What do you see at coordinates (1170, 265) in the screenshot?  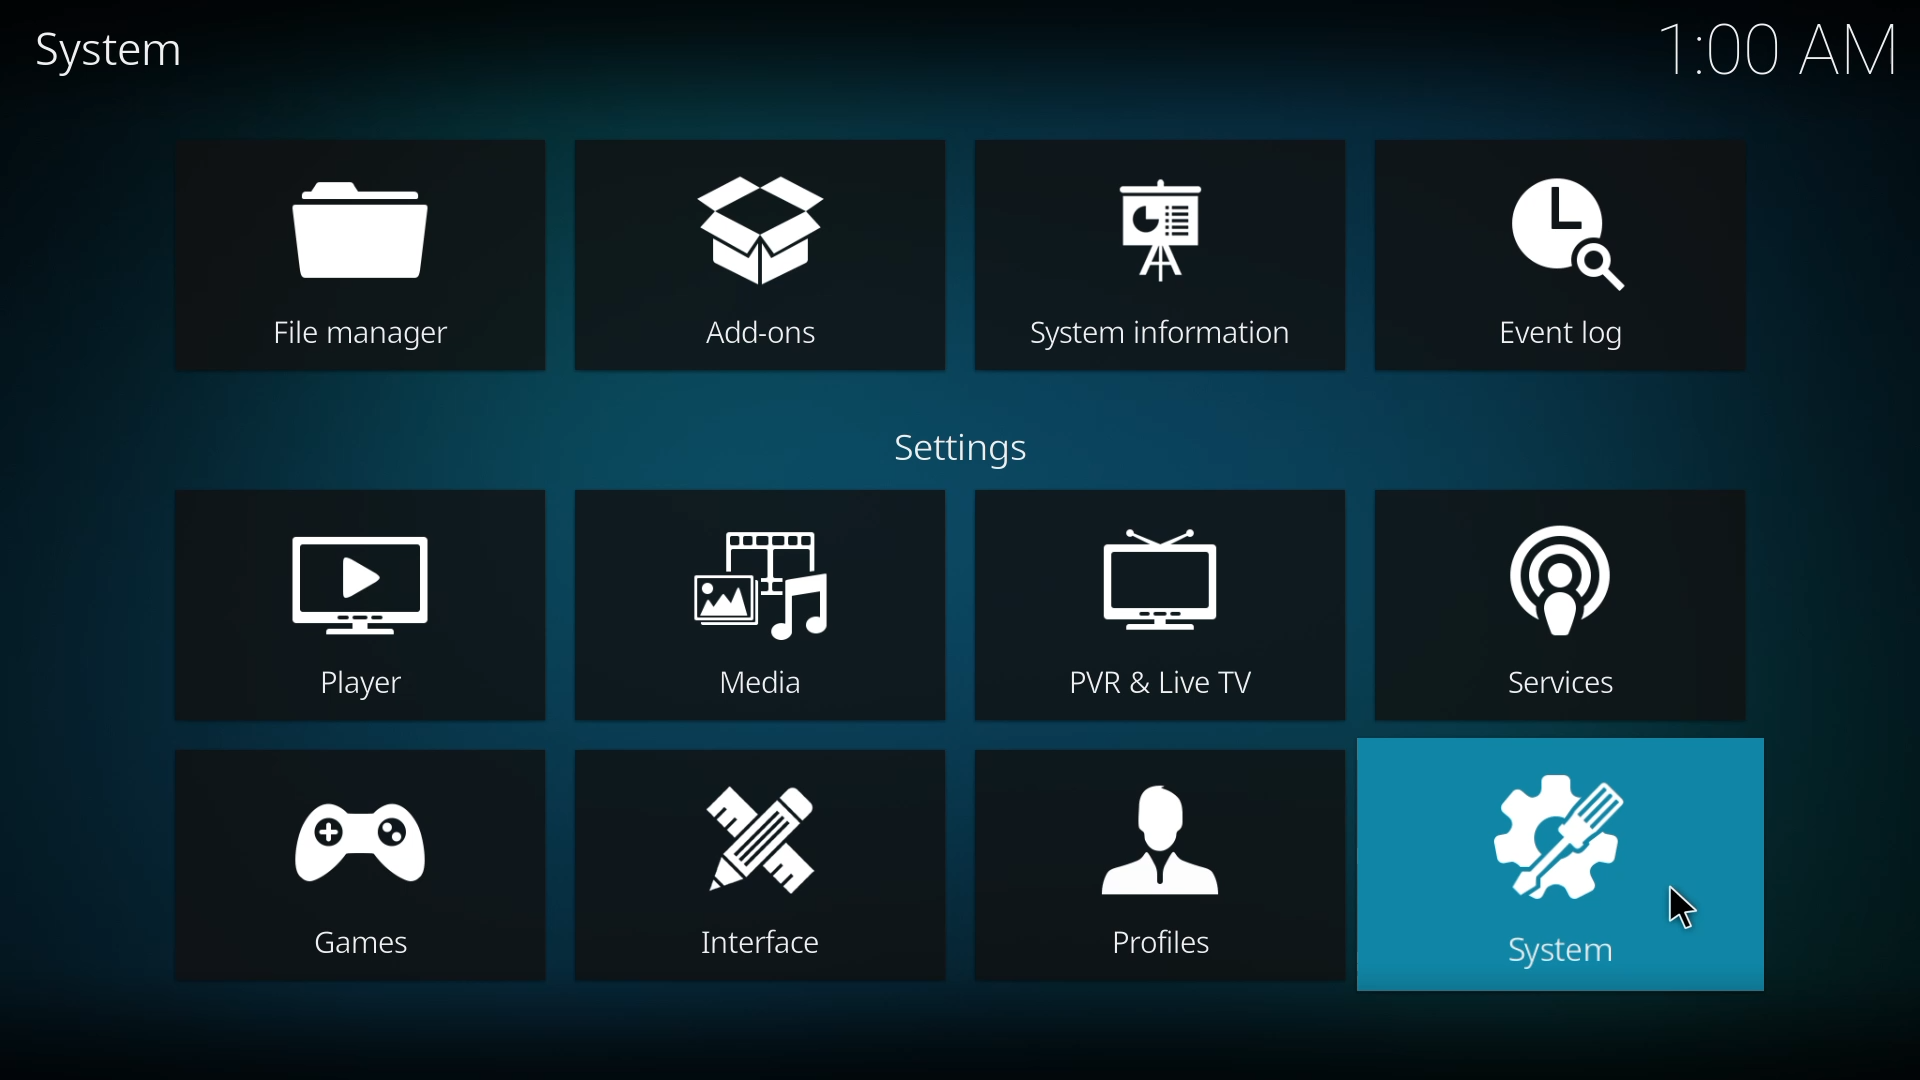 I see `system info` at bounding box center [1170, 265].